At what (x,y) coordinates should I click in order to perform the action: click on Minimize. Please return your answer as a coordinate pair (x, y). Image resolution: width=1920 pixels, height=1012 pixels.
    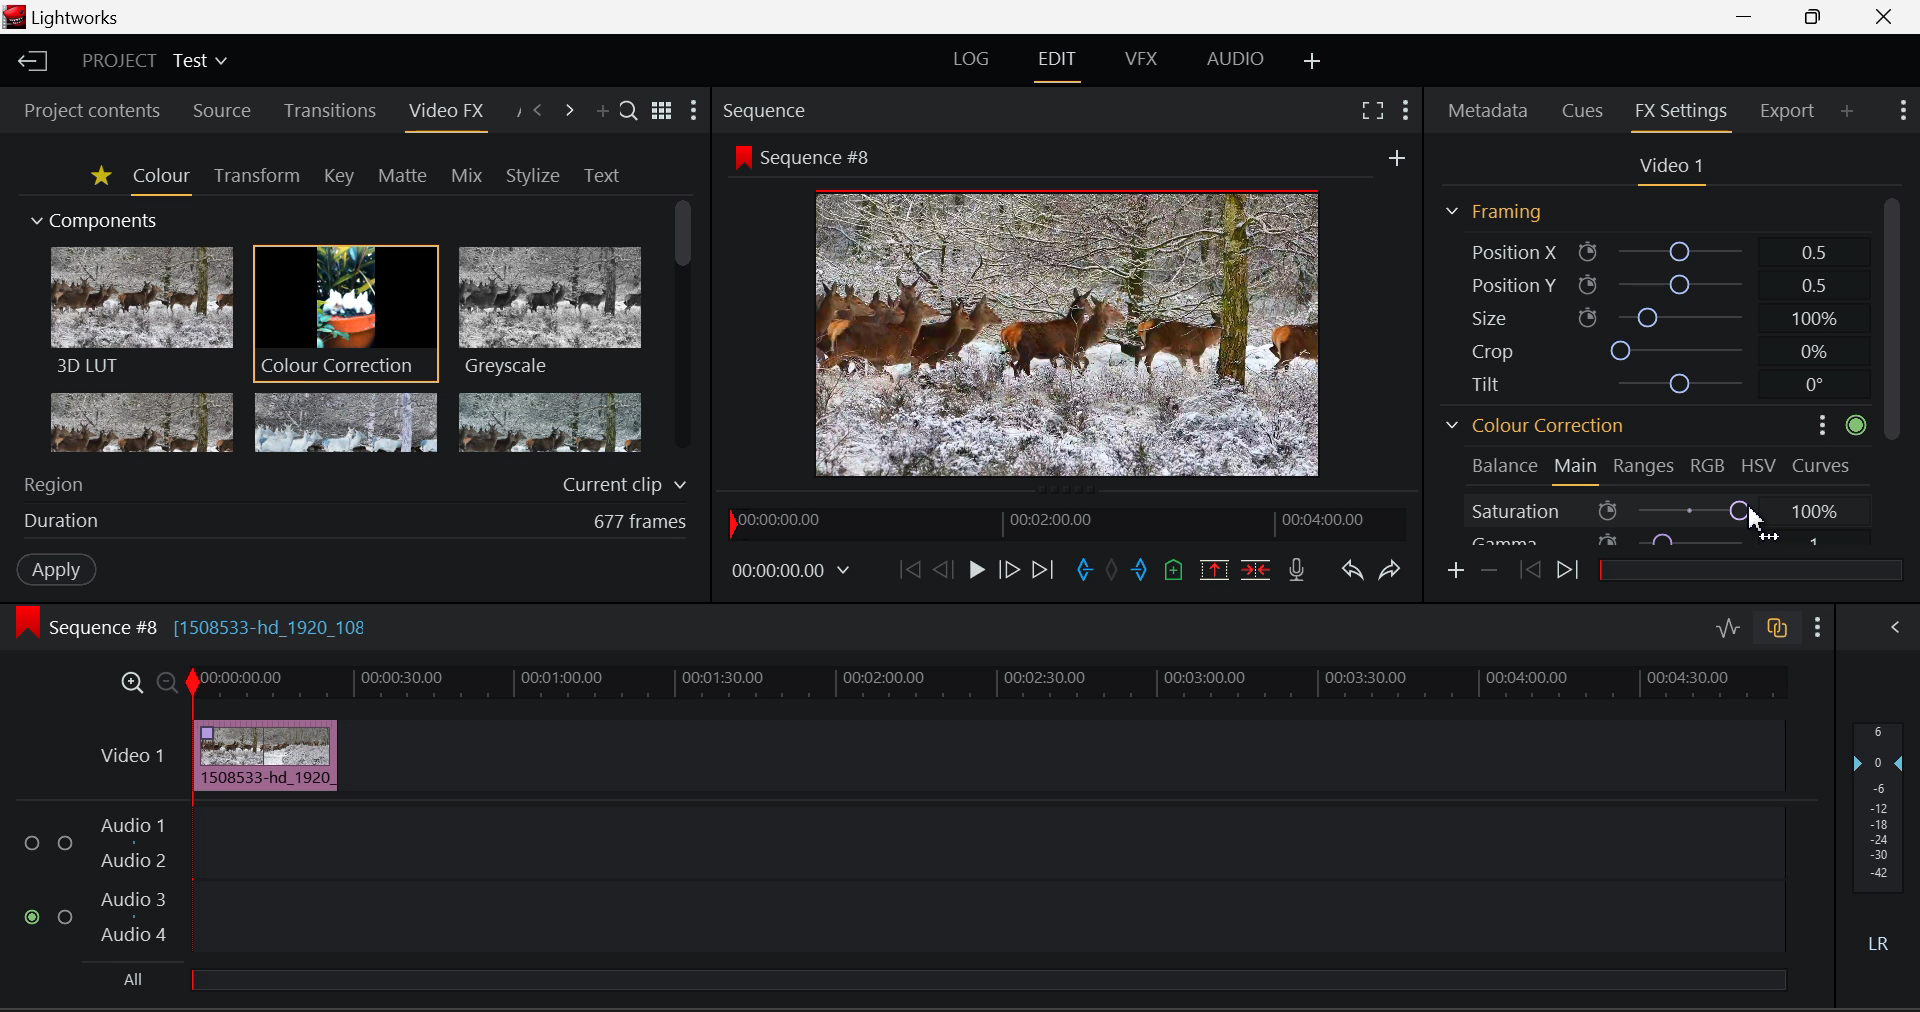
    Looking at the image, I should click on (1817, 17).